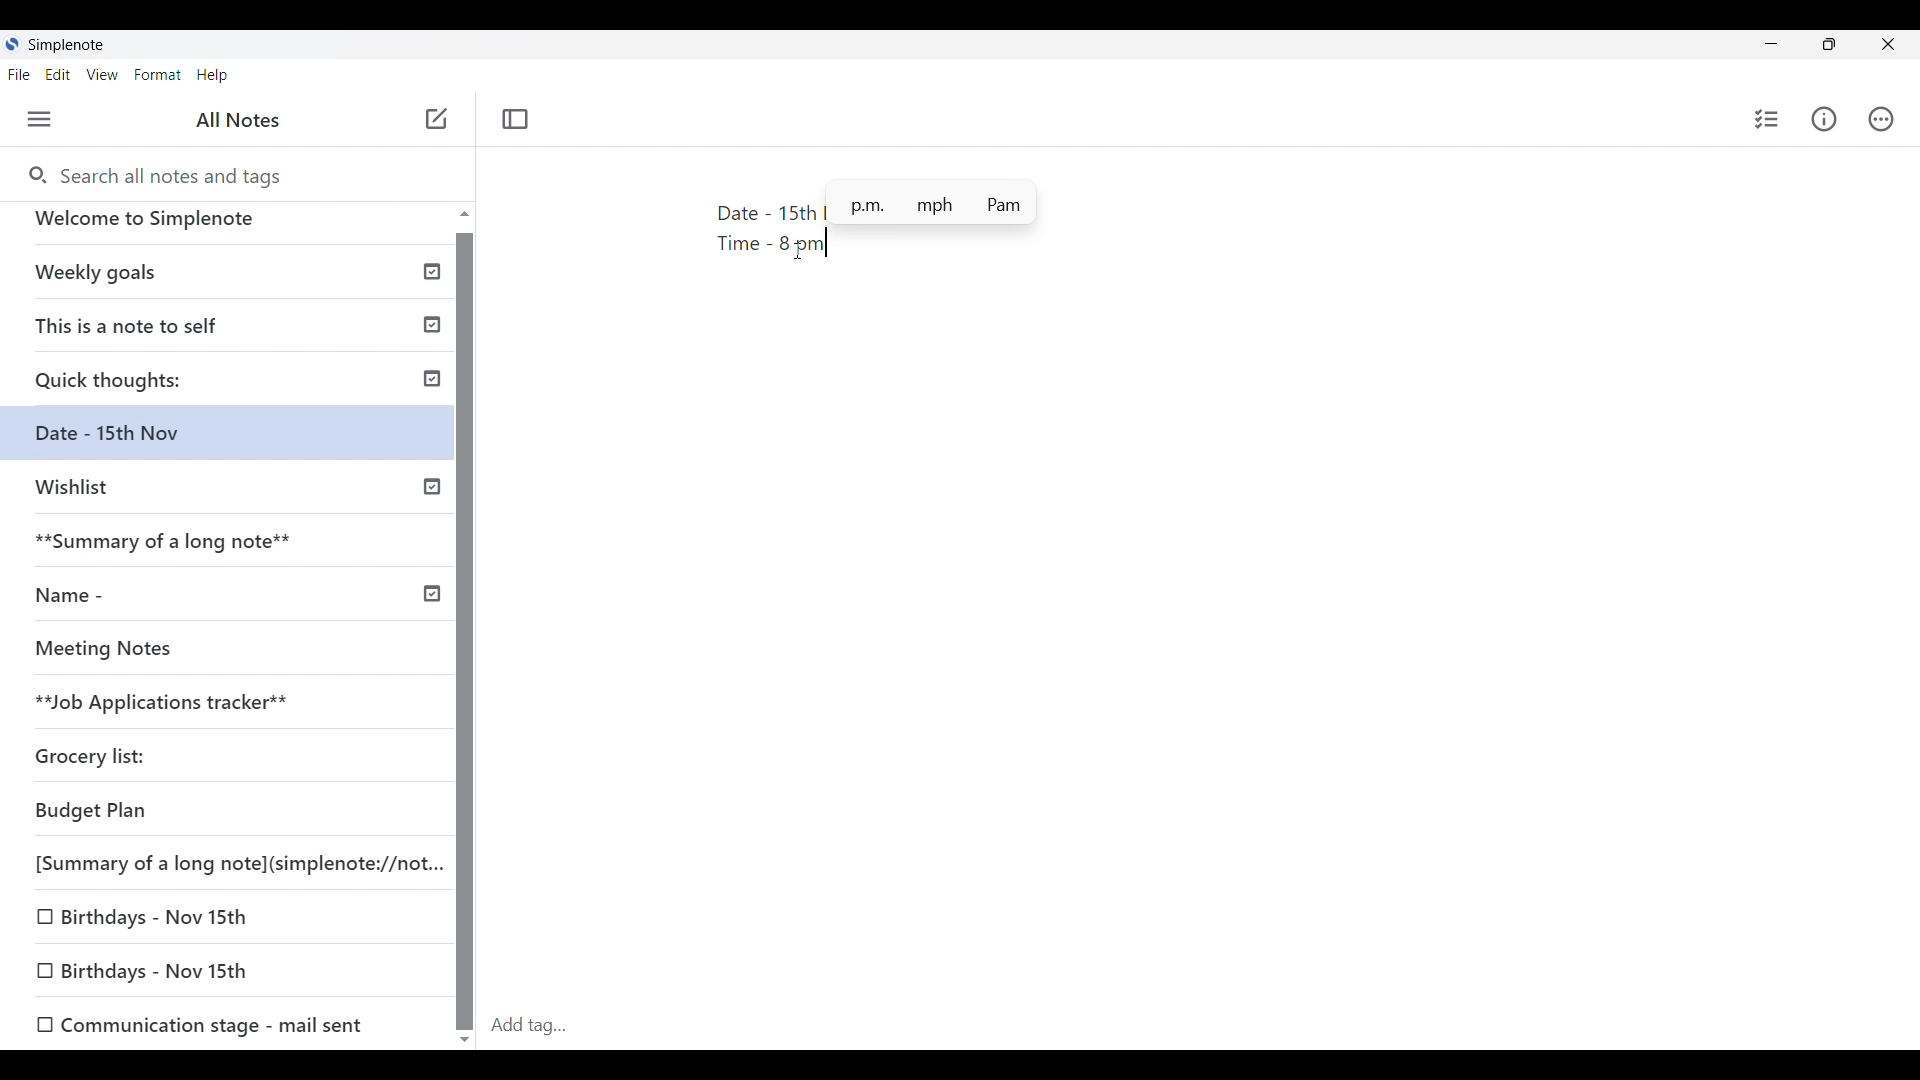 This screenshot has width=1920, height=1080. I want to click on View menu, so click(103, 74).